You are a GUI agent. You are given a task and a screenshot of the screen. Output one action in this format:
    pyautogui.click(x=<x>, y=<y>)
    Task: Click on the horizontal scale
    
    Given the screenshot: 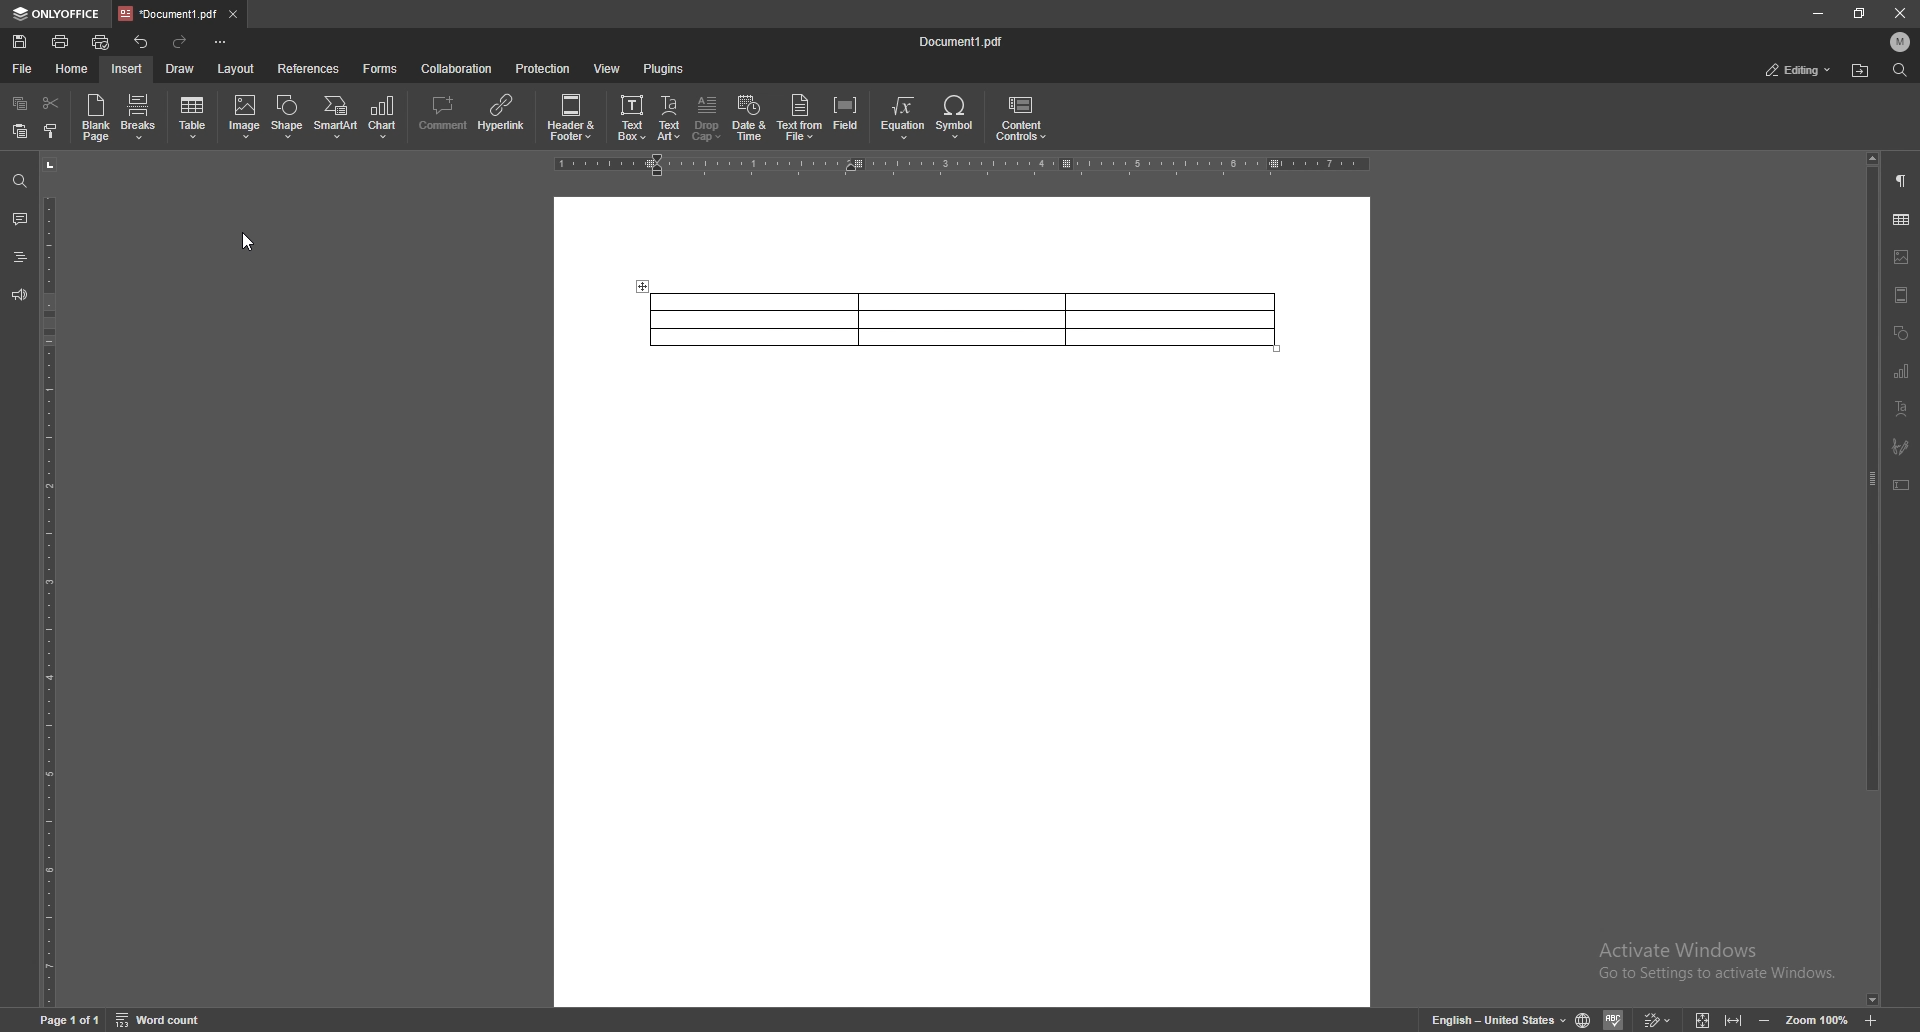 What is the action you would take?
    pyautogui.click(x=958, y=166)
    